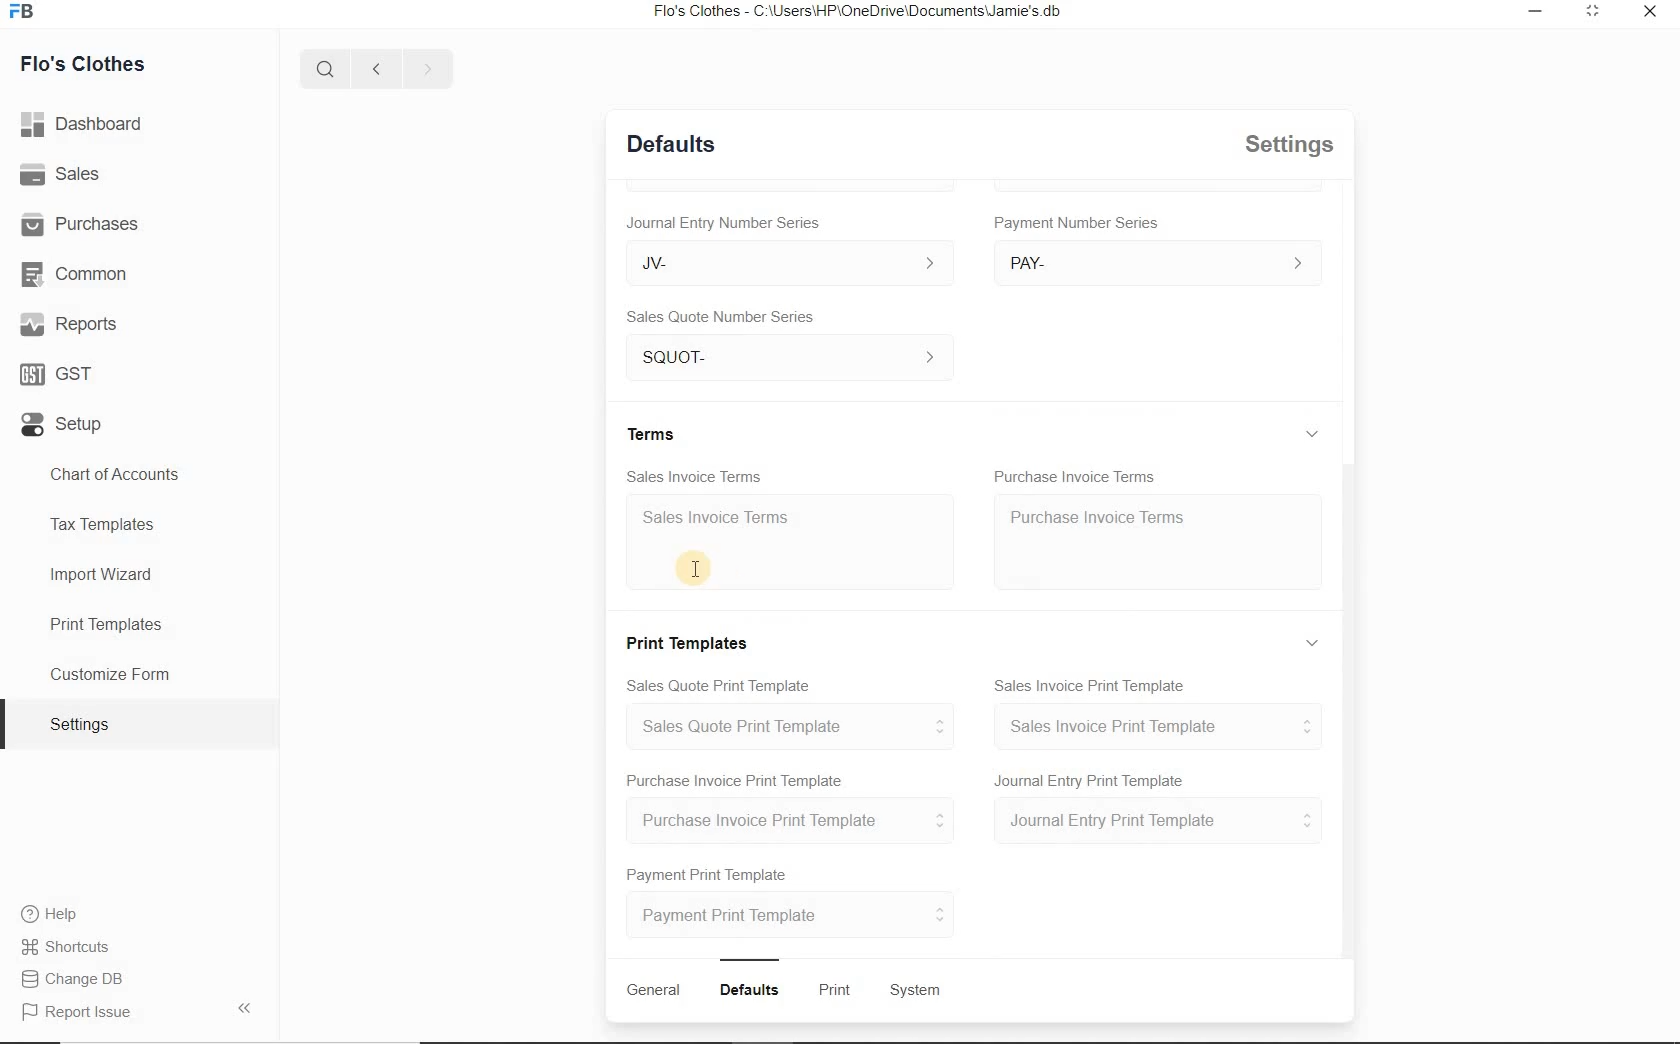 The image size is (1680, 1044). Describe the element at coordinates (24, 11) in the screenshot. I see `Logo` at that location.